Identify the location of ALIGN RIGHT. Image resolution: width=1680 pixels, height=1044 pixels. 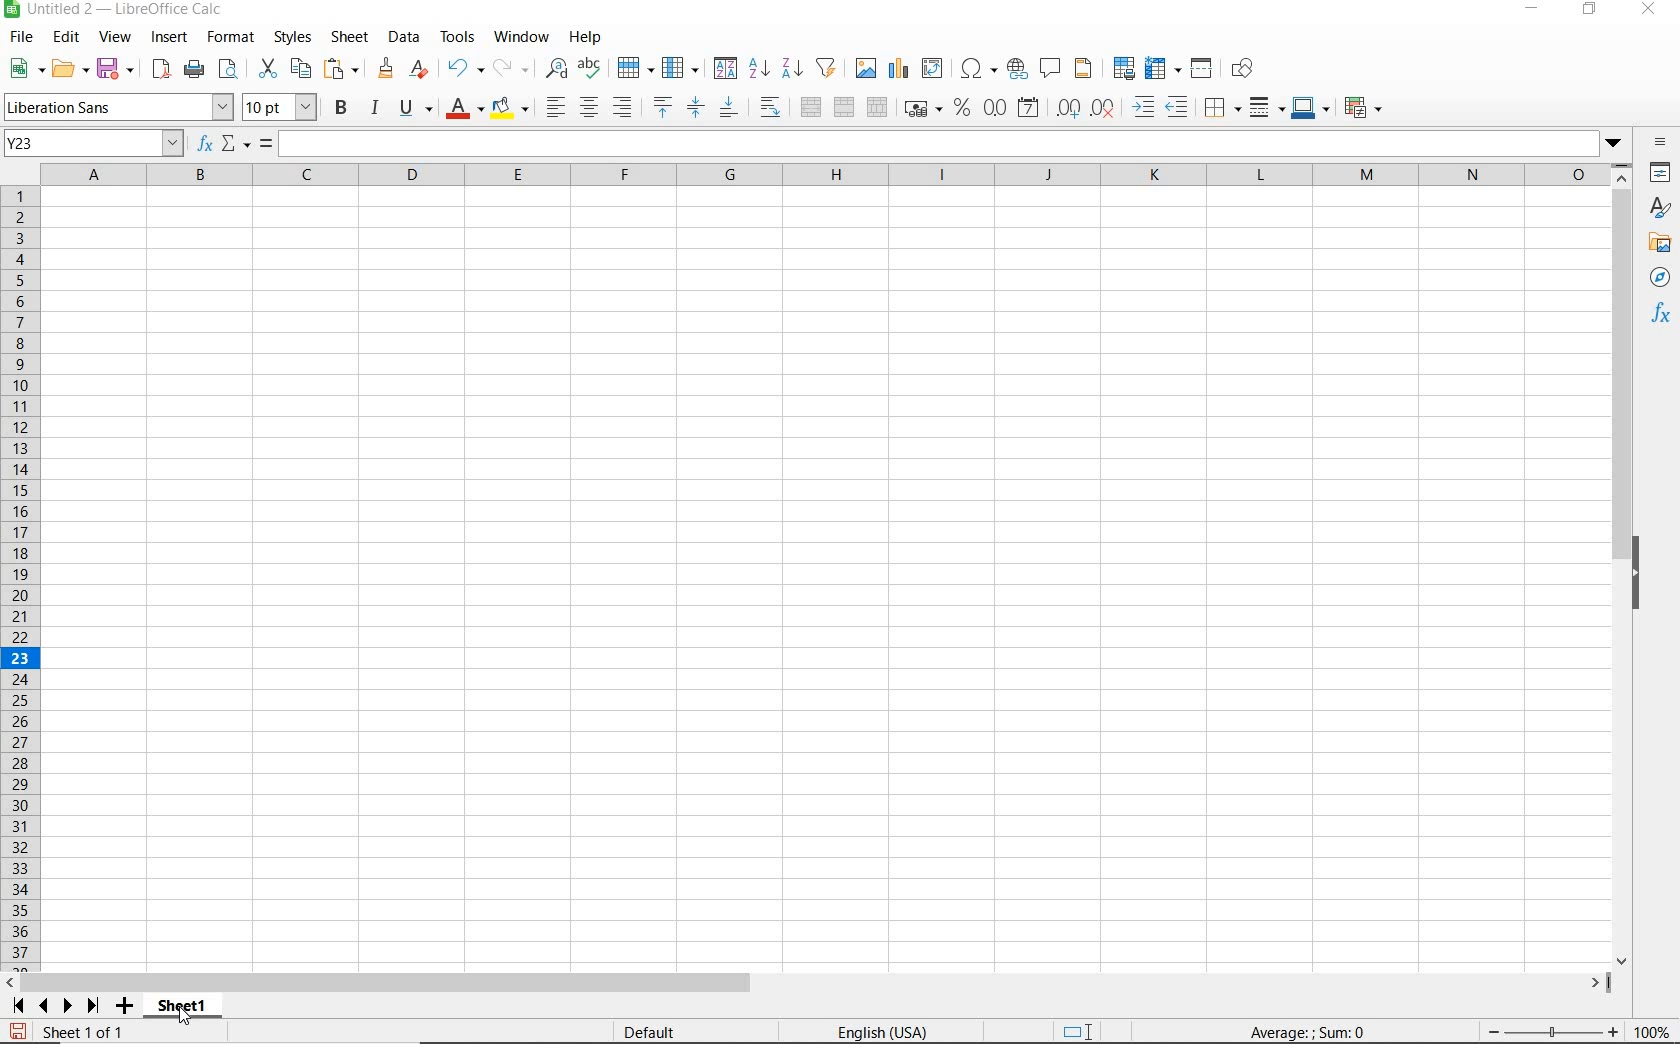
(622, 108).